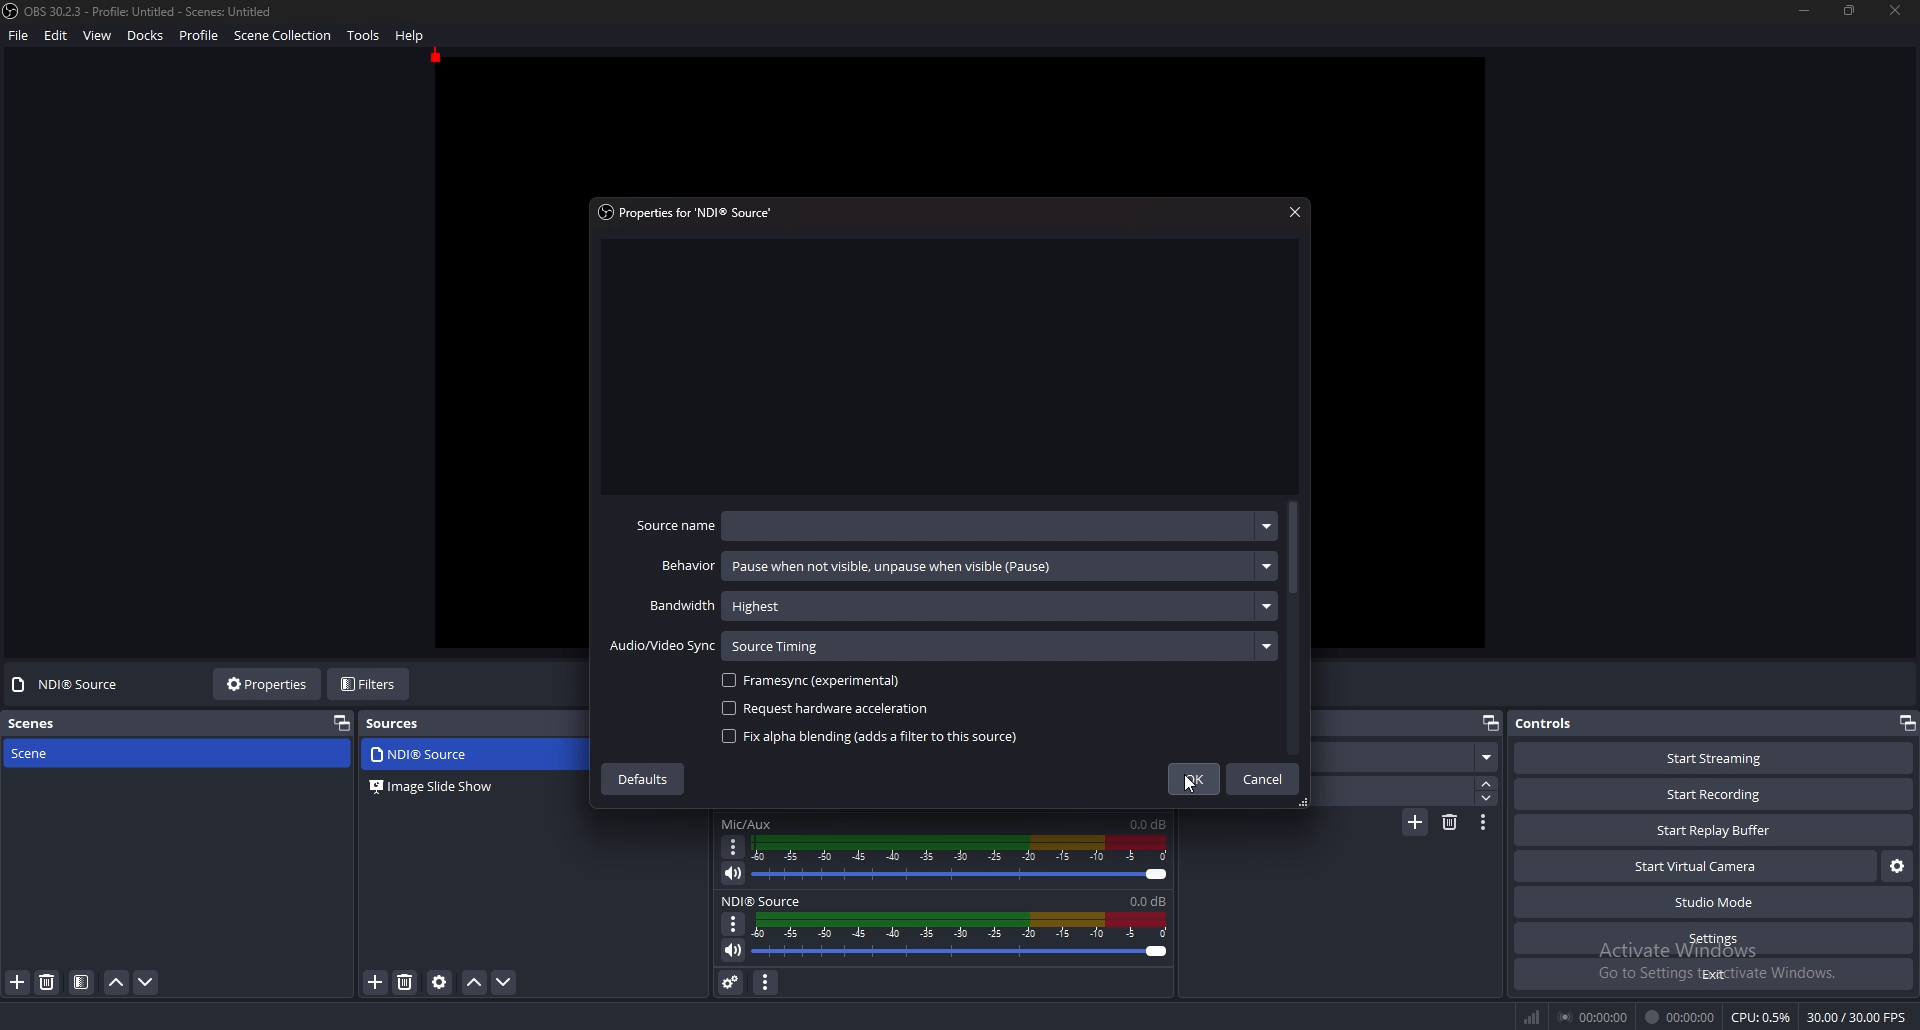  Describe the element at coordinates (1150, 823) in the screenshot. I see `volume level` at that location.